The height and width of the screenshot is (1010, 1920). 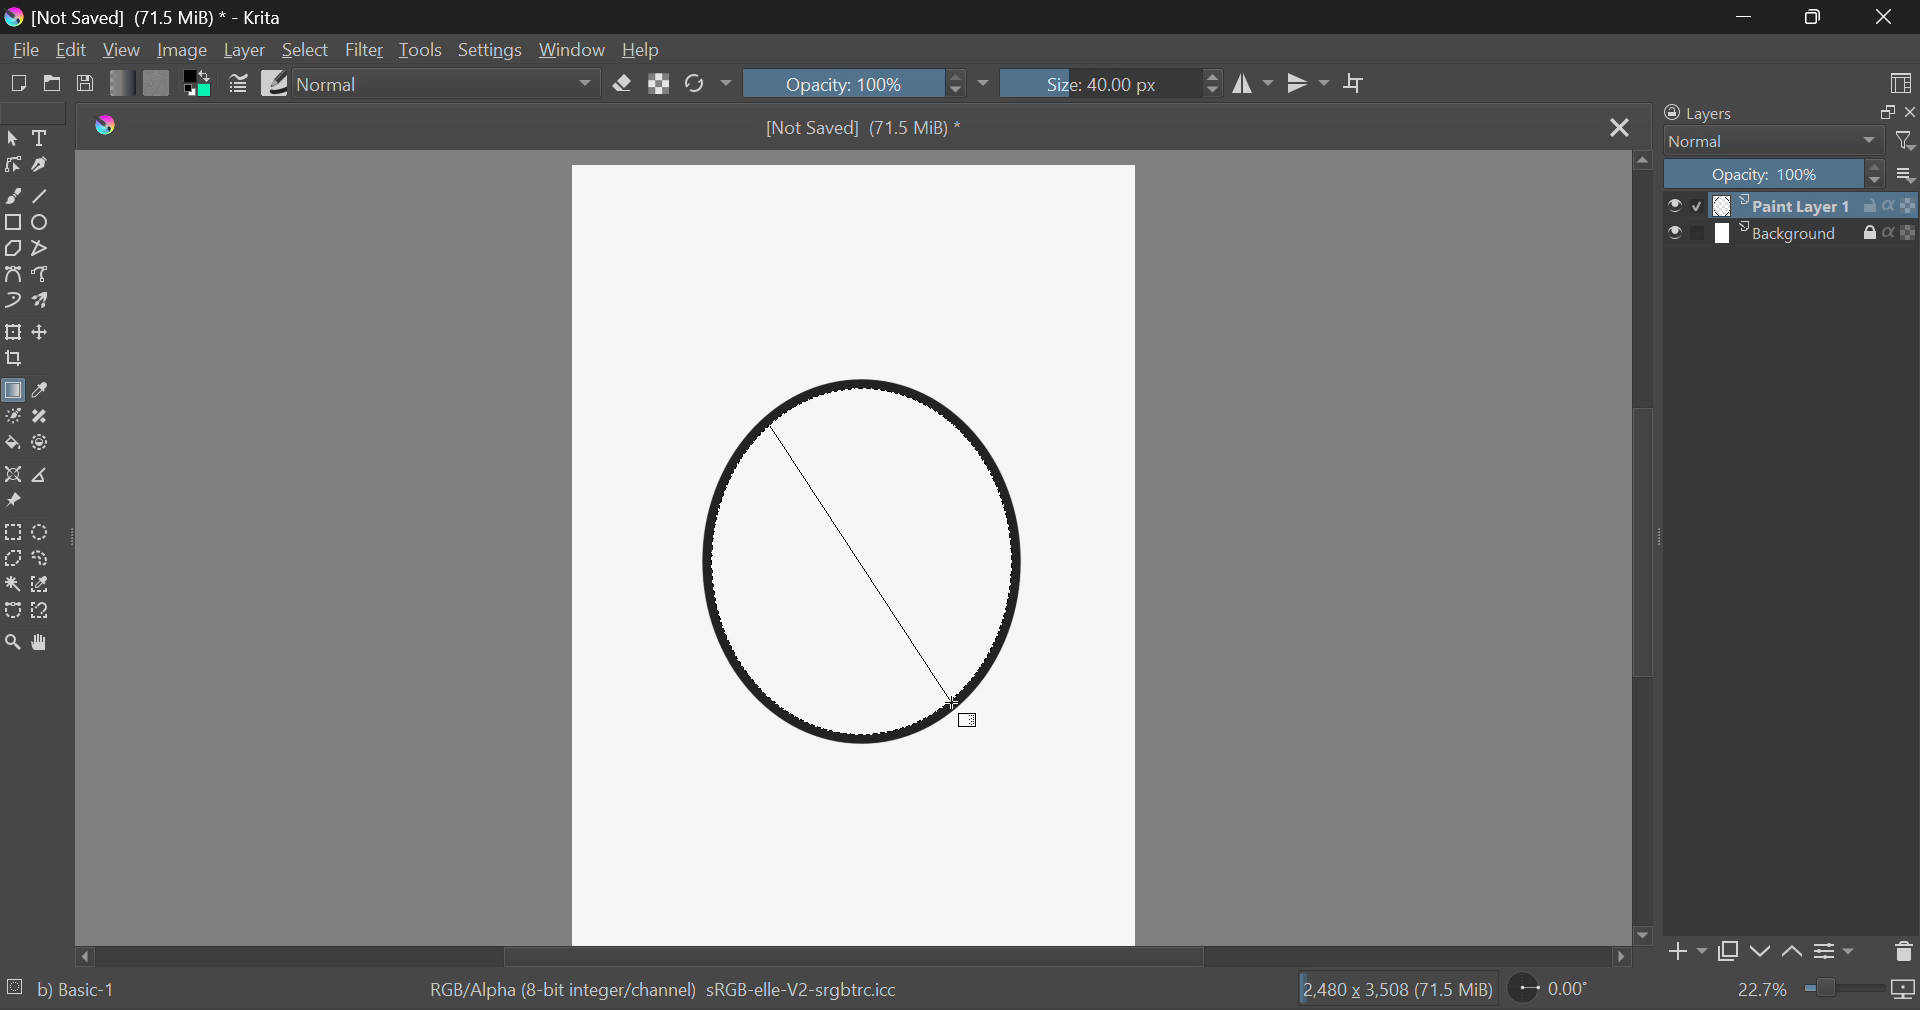 I want to click on layer 1, so click(x=1784, y=206).